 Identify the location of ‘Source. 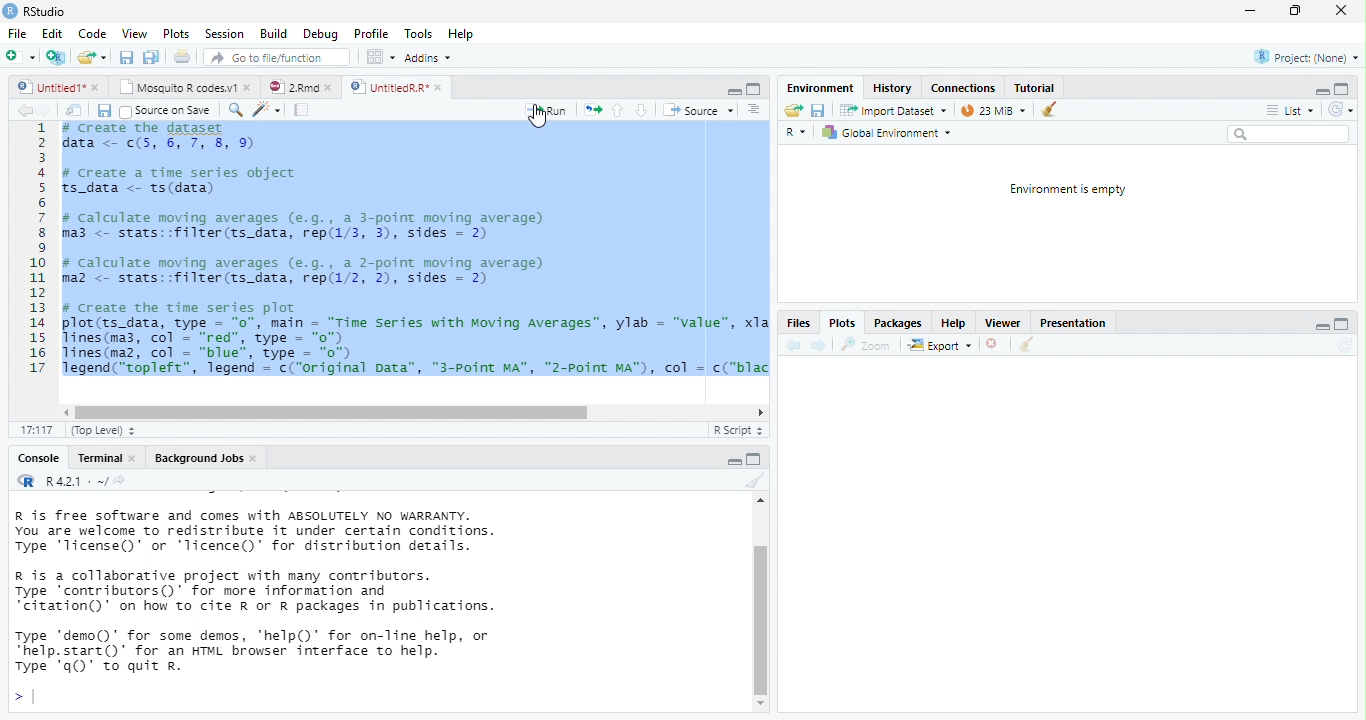
(700, 110).